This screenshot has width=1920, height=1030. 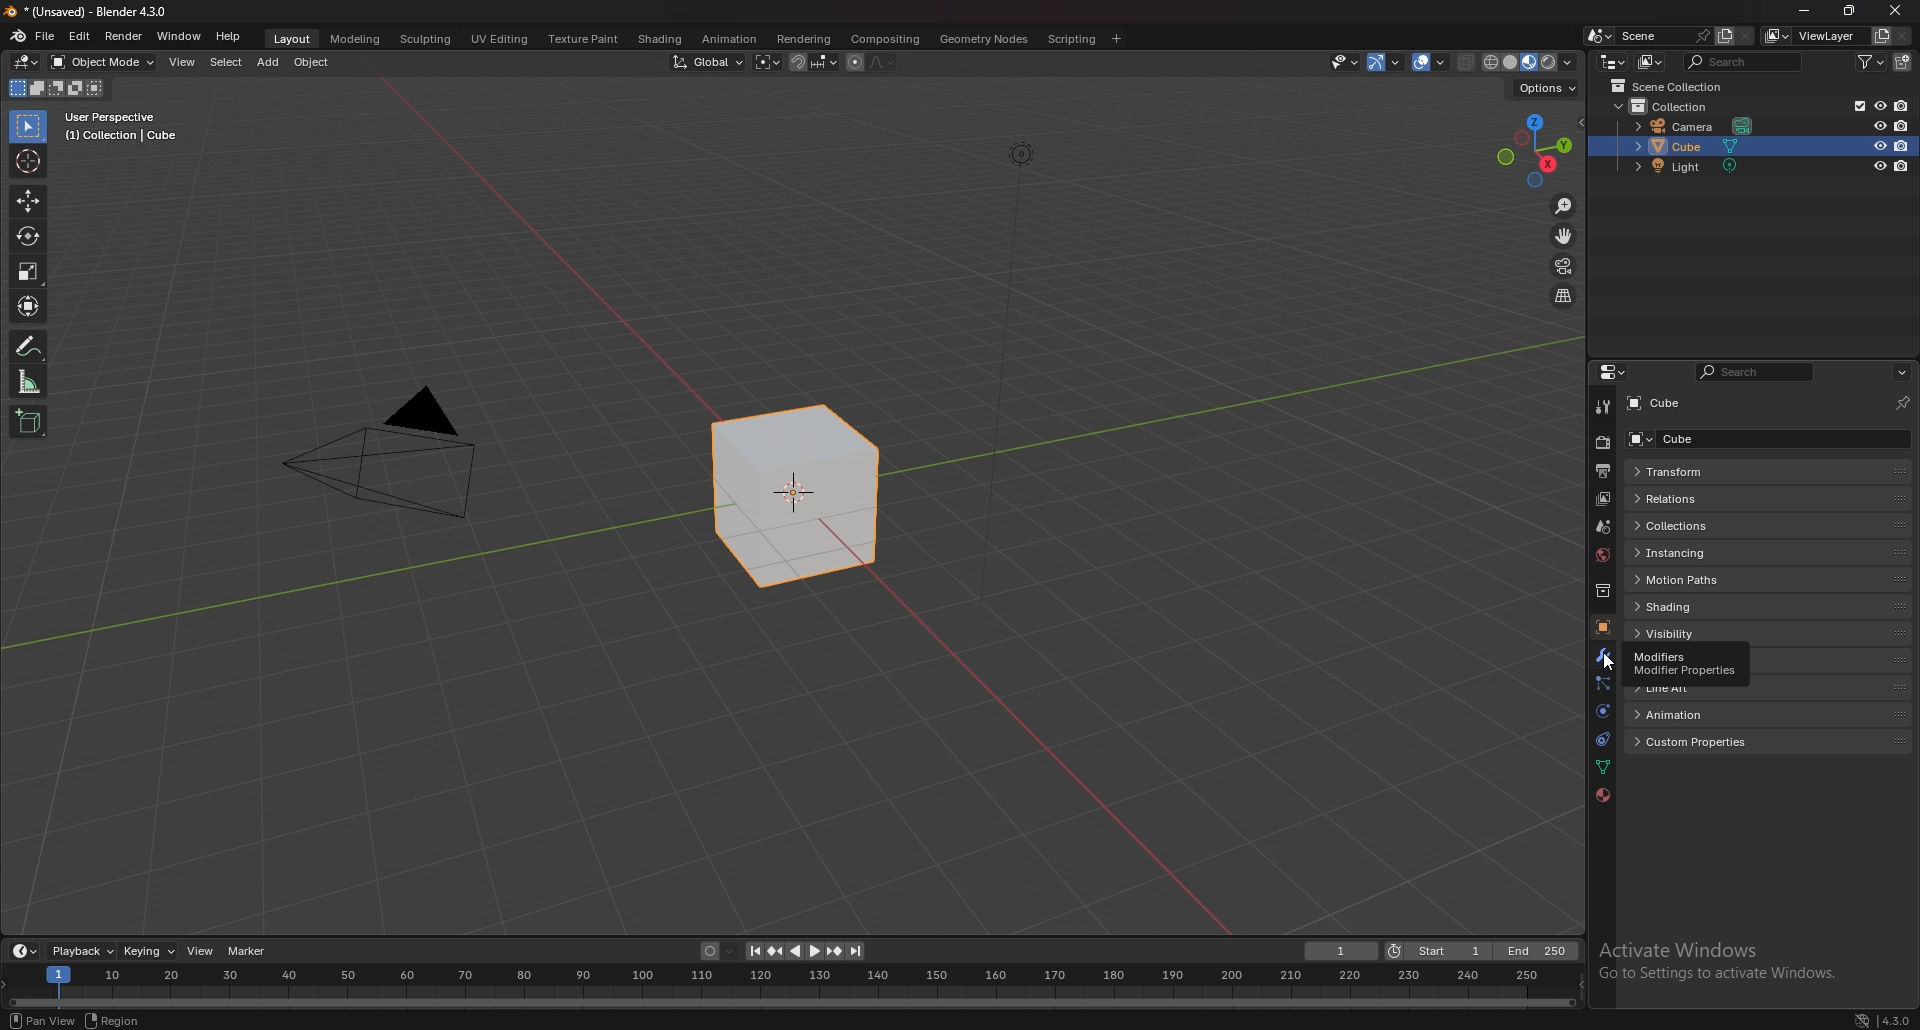 What do you see at coordinates (887, 39) in the screenshot?
I see `compositing` at bounding box center [887, 39].